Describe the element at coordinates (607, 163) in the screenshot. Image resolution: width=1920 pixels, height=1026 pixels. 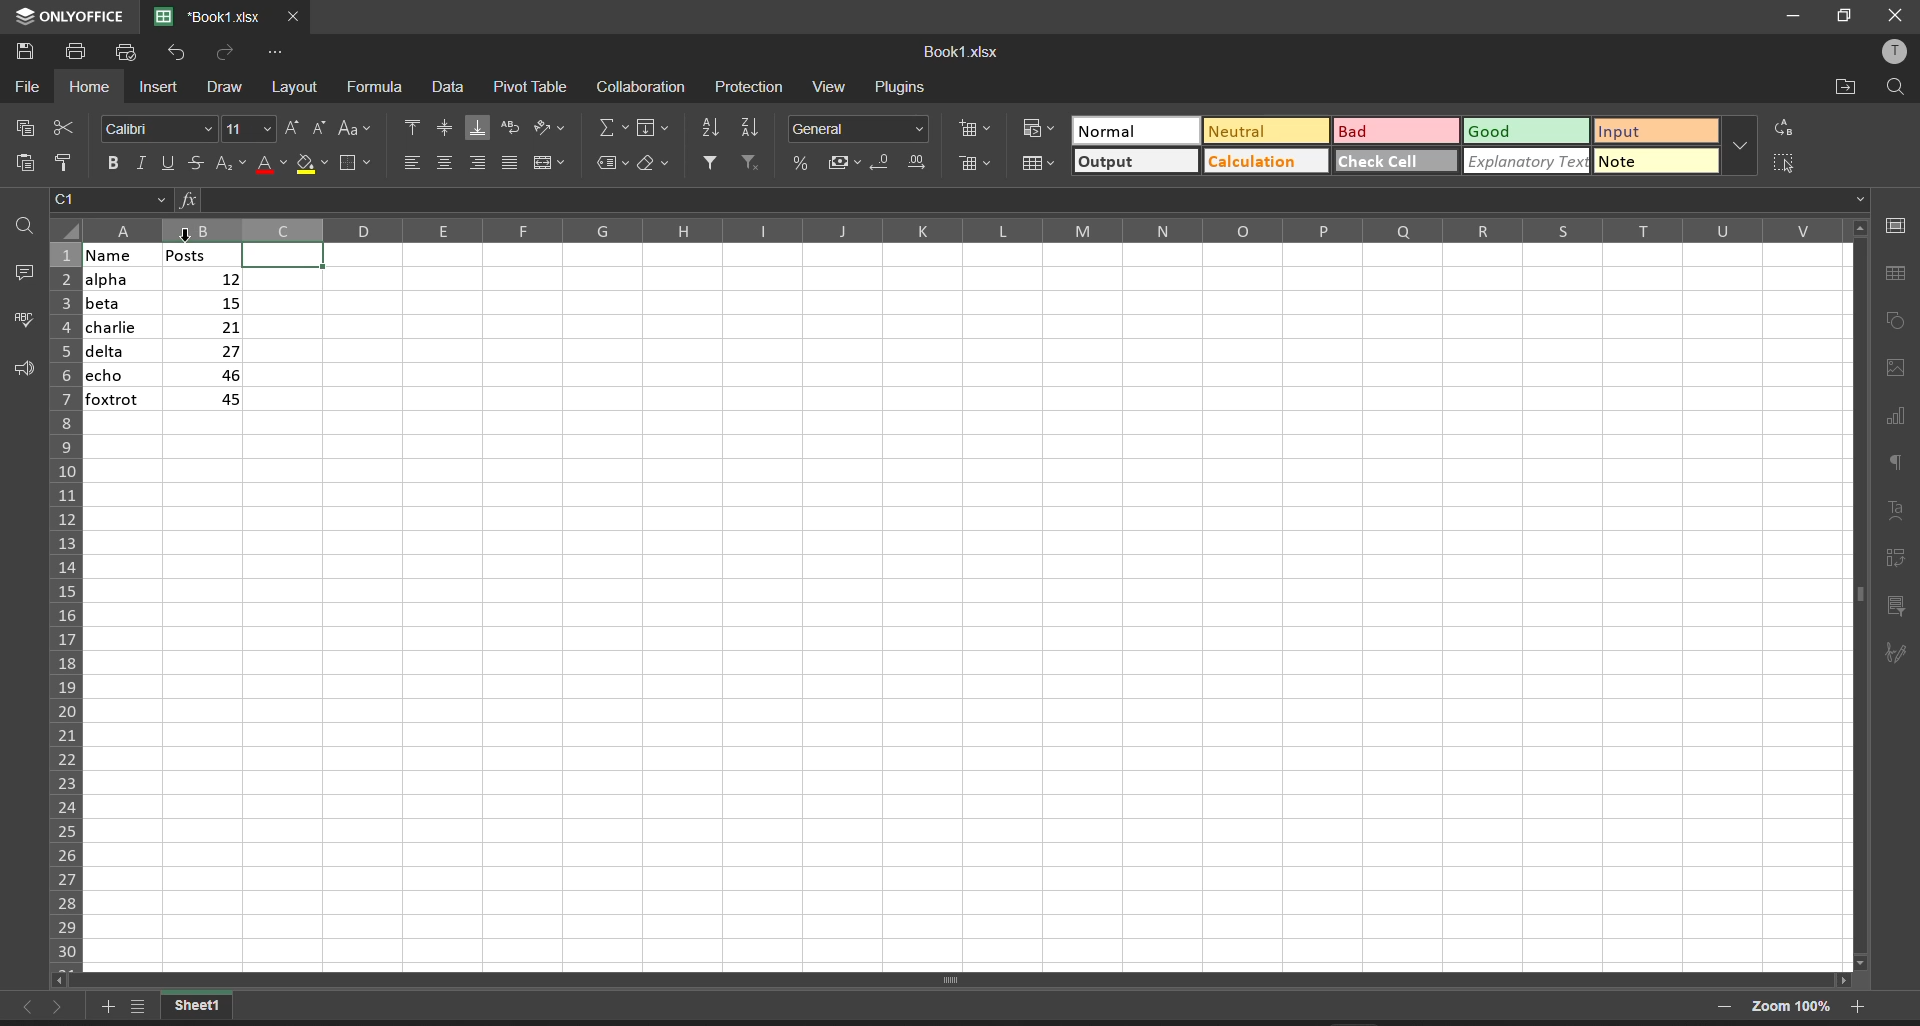
I see `named ranges` at that location.